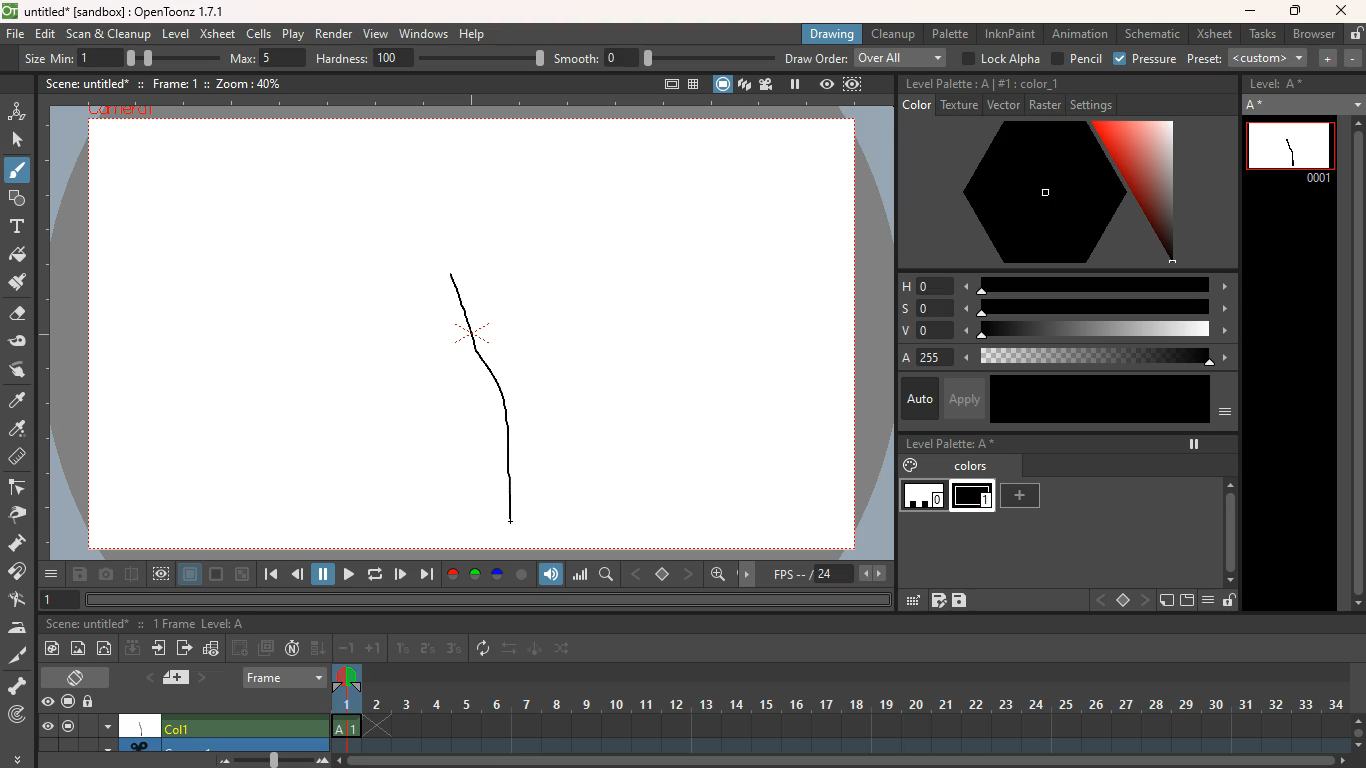 This screenshot has height=768, width=1366. I want to click on screen, so click(79, 676).